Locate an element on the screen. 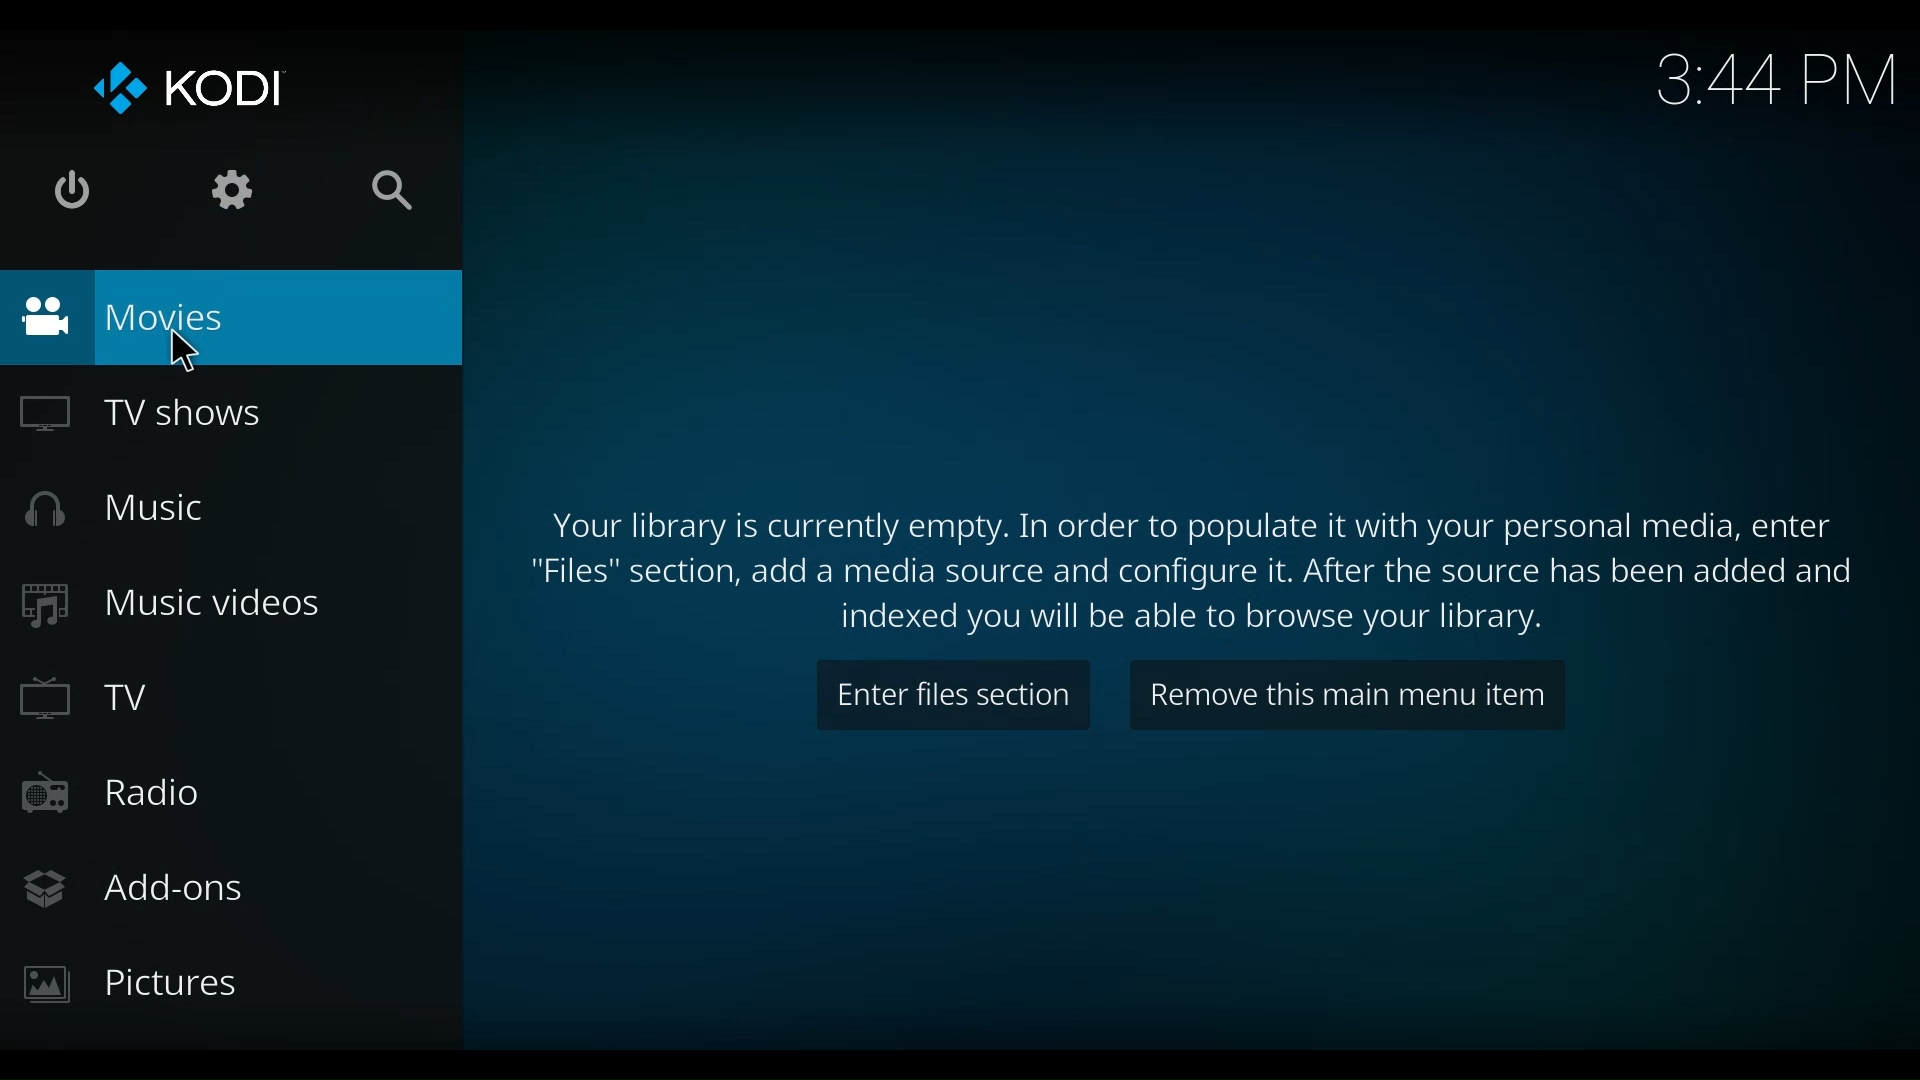 The image size is (1920, 1080). Settings is located at coordinates (236, 189).